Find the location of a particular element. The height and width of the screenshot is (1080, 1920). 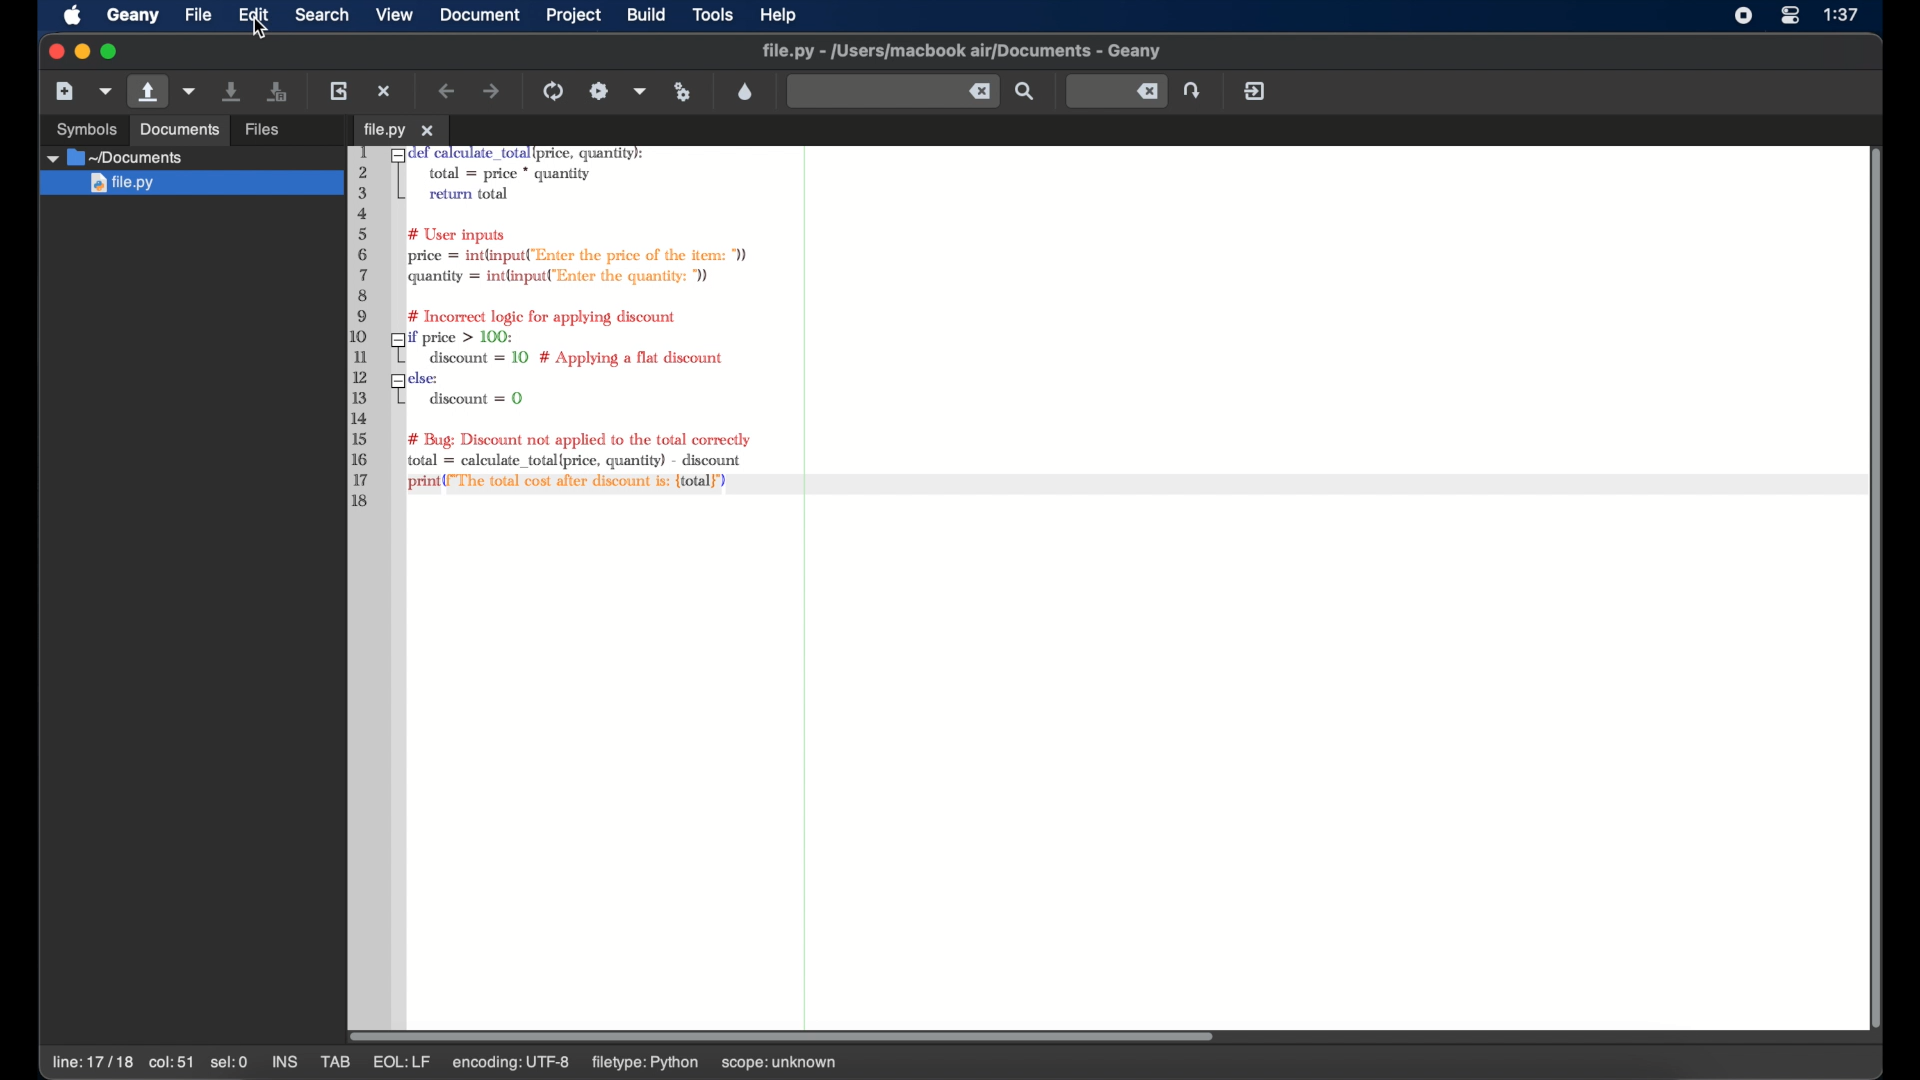

tab is located at coordinates (336, 1062).